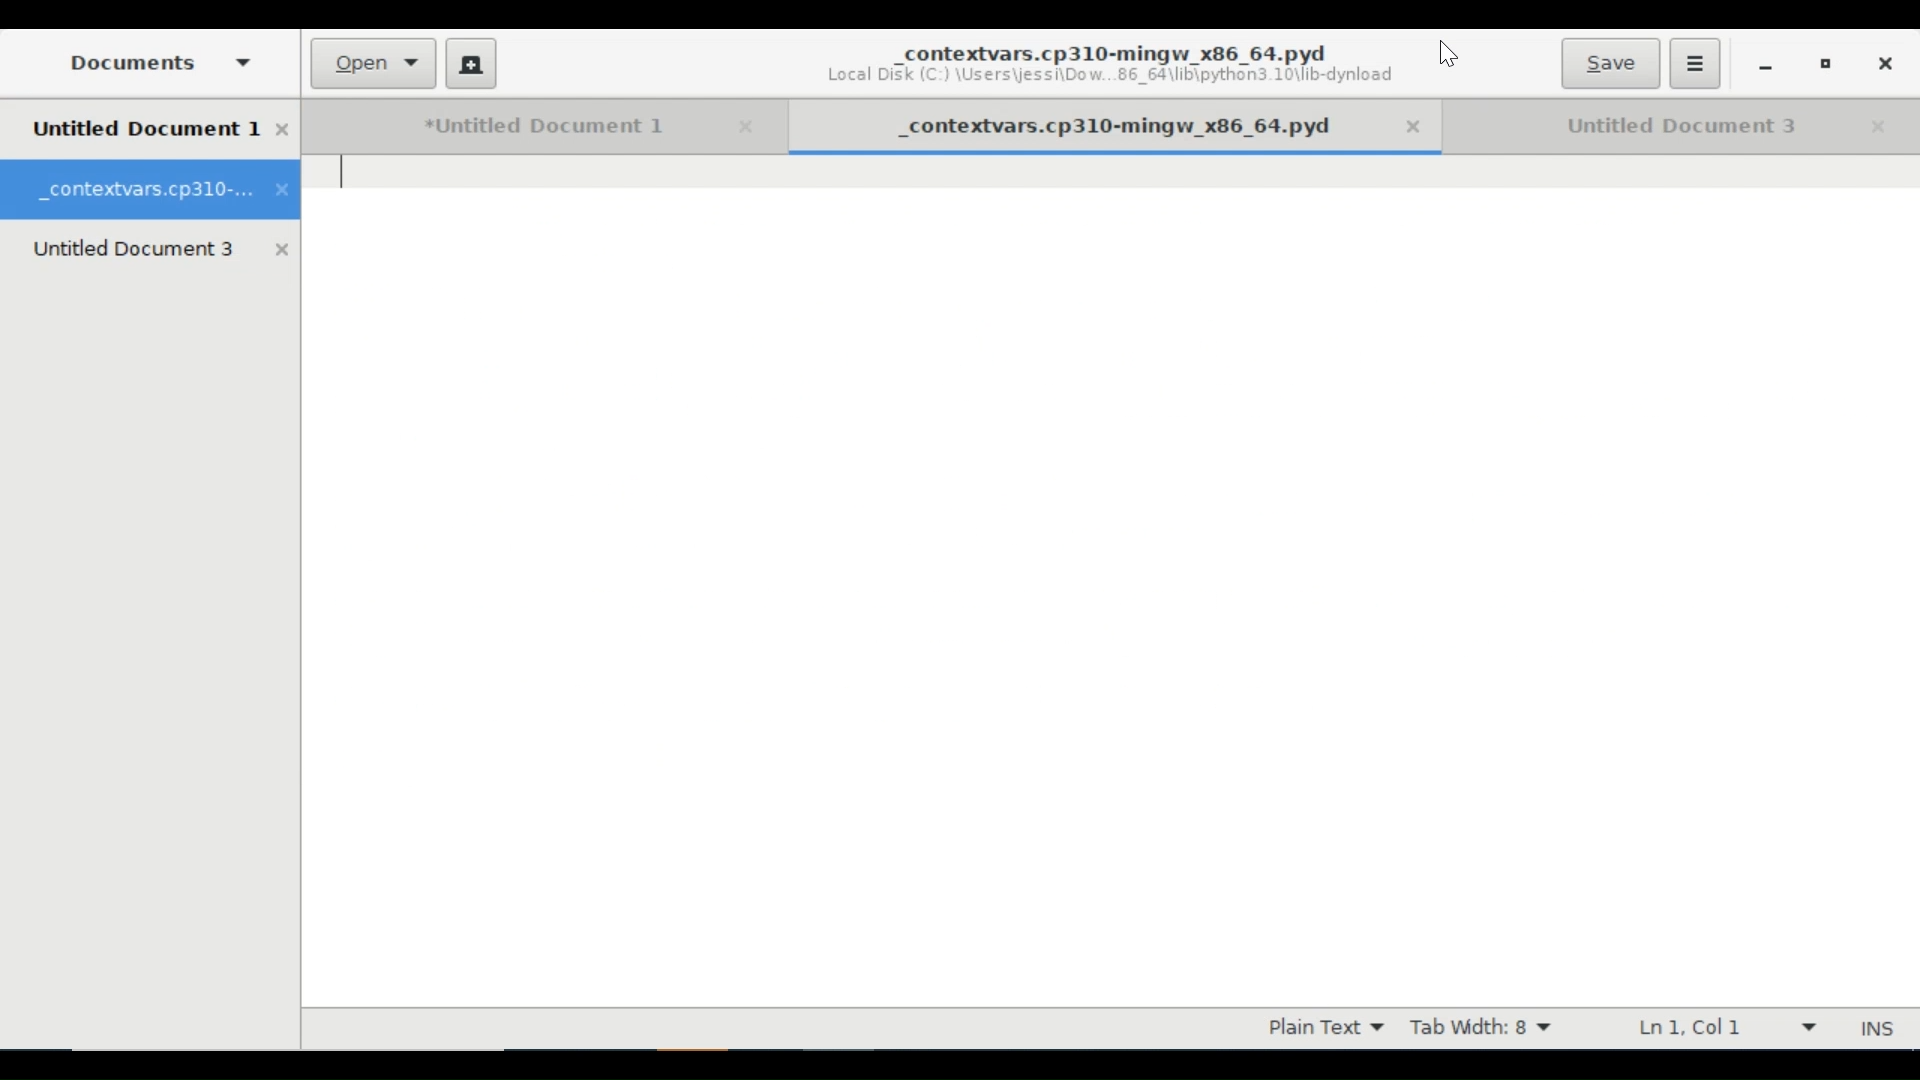  What do you see at coordinates (1325, 1028) in the screenshot?
I see `Highlight mode` at bounding box center [1325, 1028].